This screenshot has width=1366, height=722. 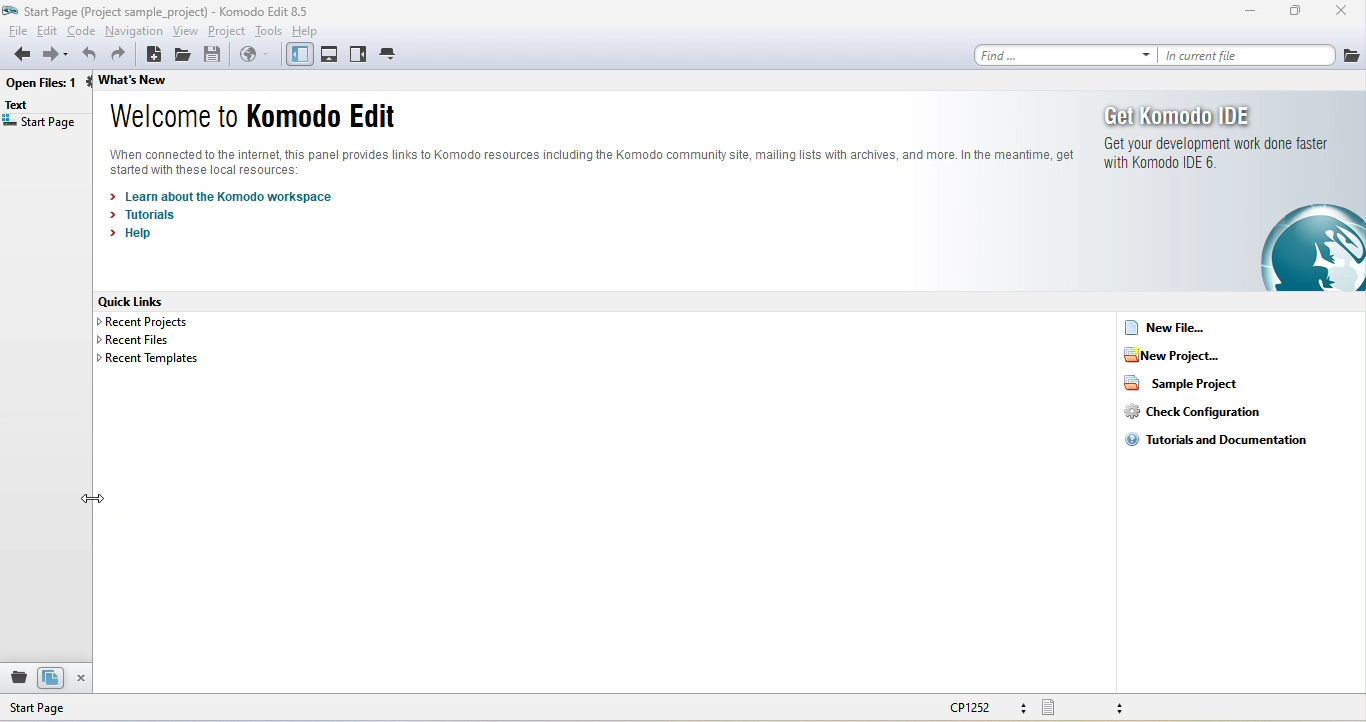 I want to click on files, so click(x=52, y=678).